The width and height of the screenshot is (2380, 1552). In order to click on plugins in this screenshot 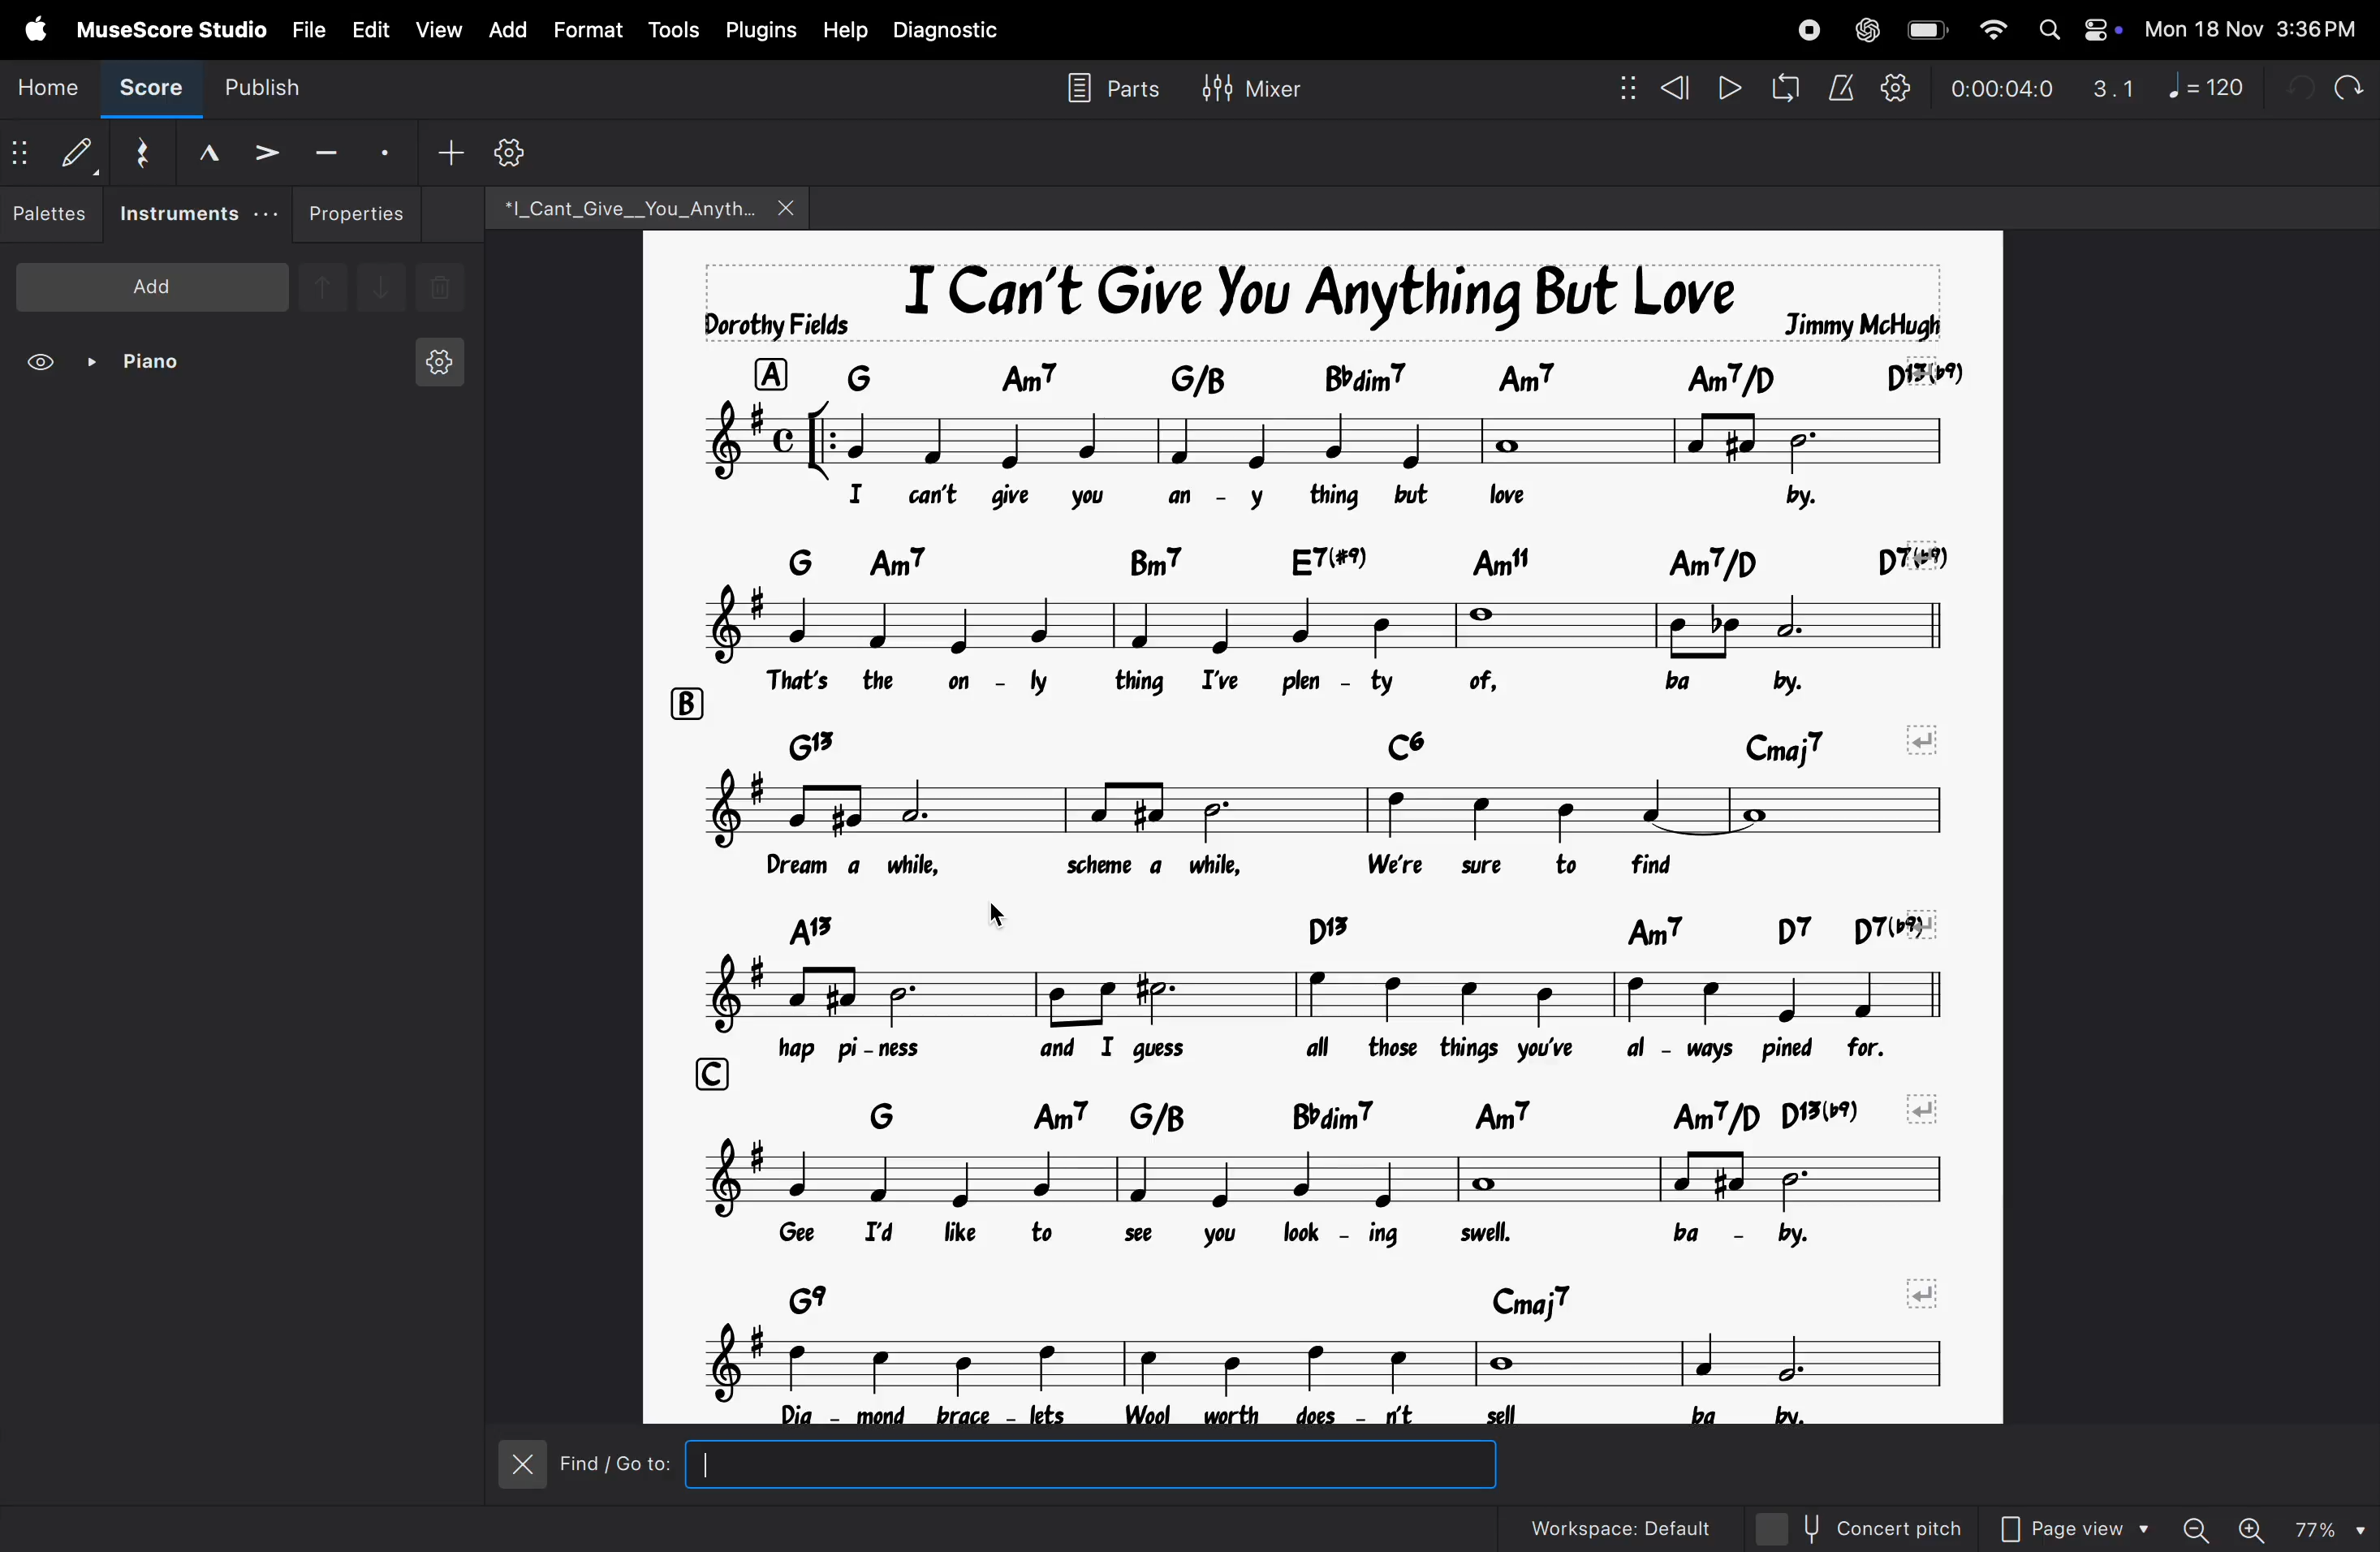, I will do `click(758, 29)`.